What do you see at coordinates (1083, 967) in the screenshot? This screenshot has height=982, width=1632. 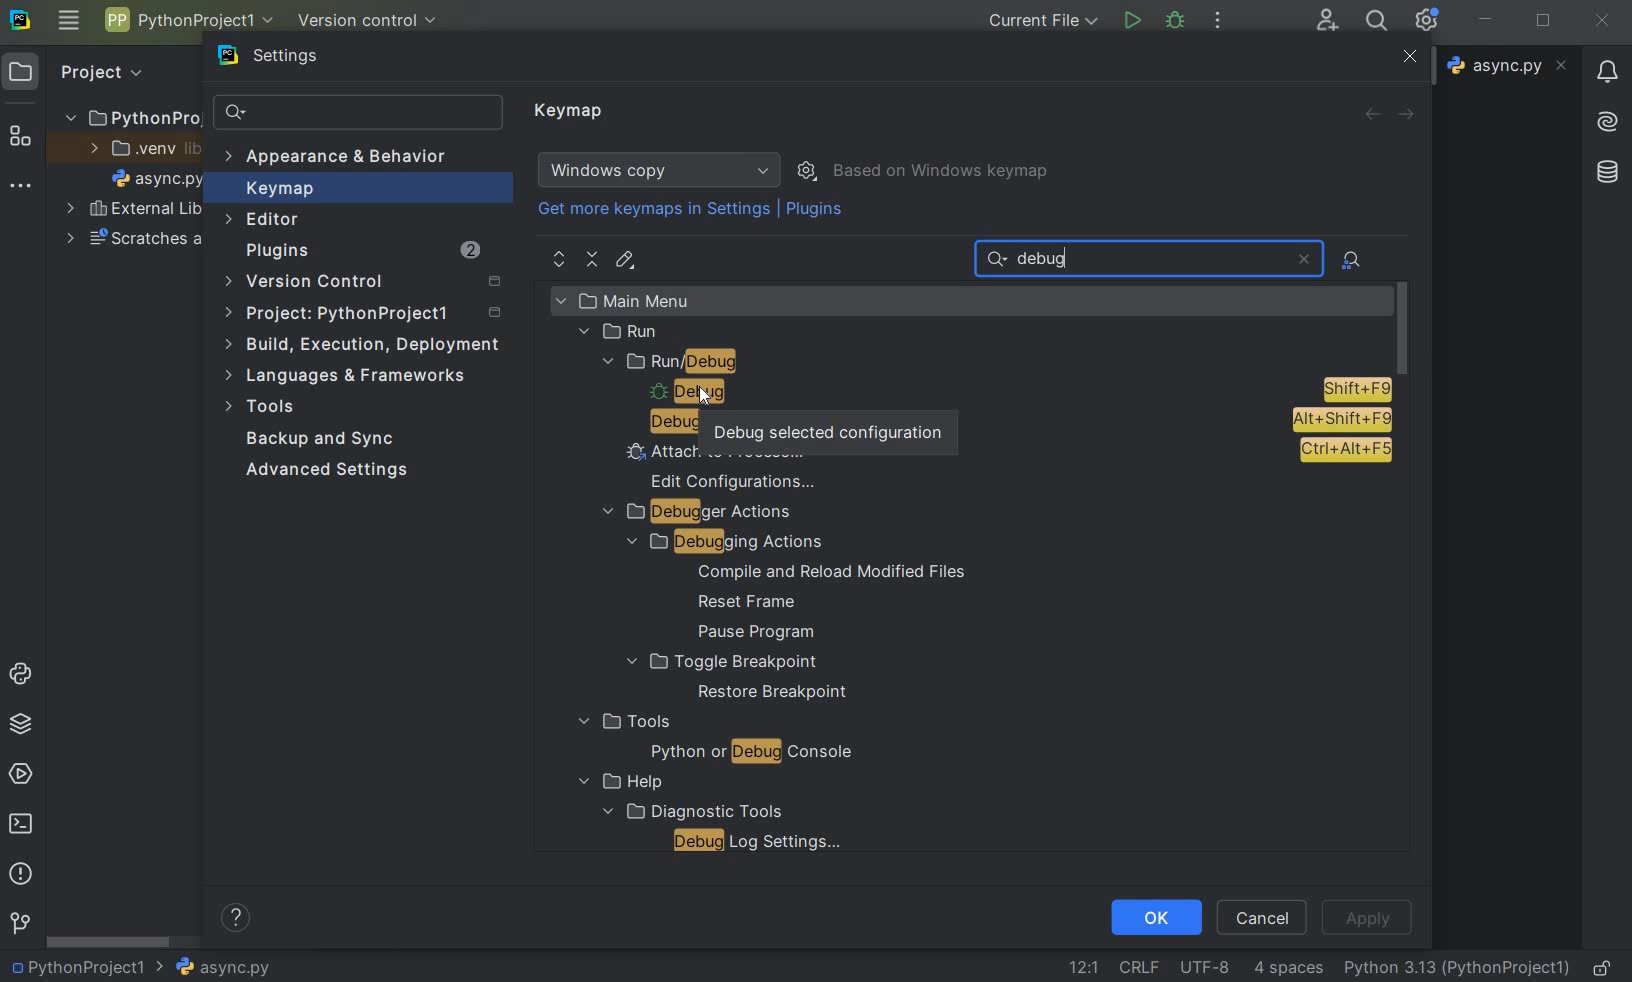 I see `go to line` at bounding box center [1083, 967].